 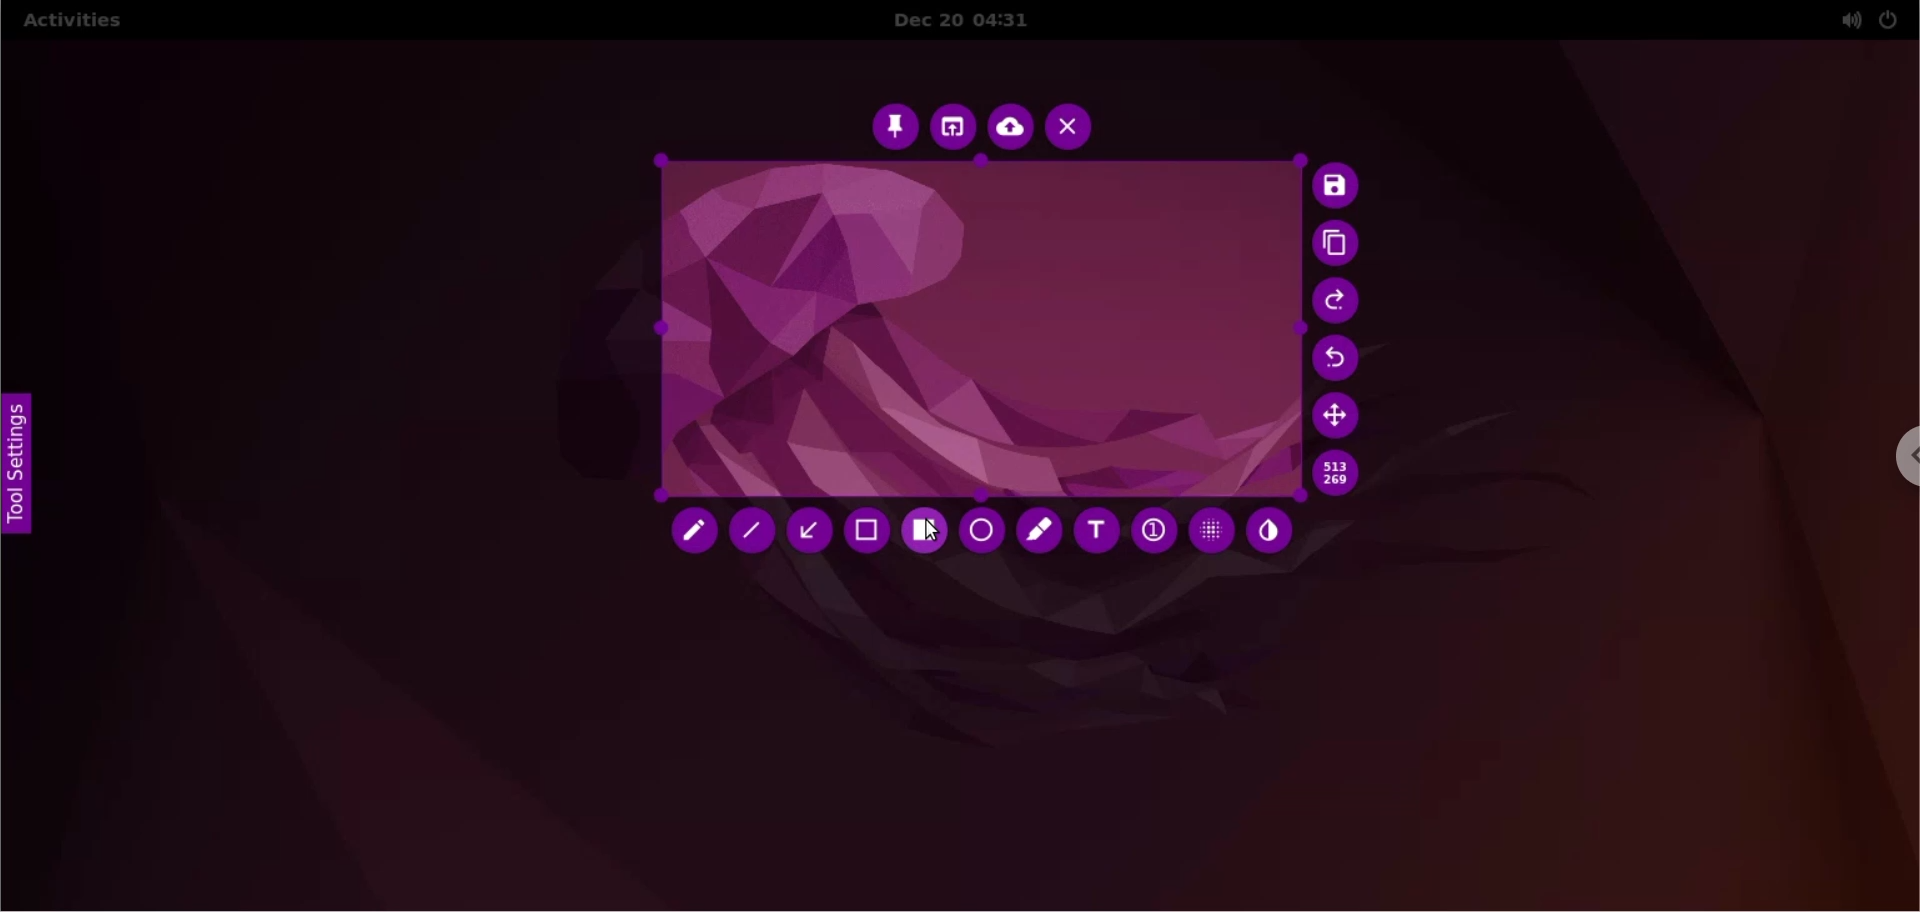 What do you see at coordinates (1337, 416) in the screenshot?
I see `move selection` at bounding box center [1337, 416].